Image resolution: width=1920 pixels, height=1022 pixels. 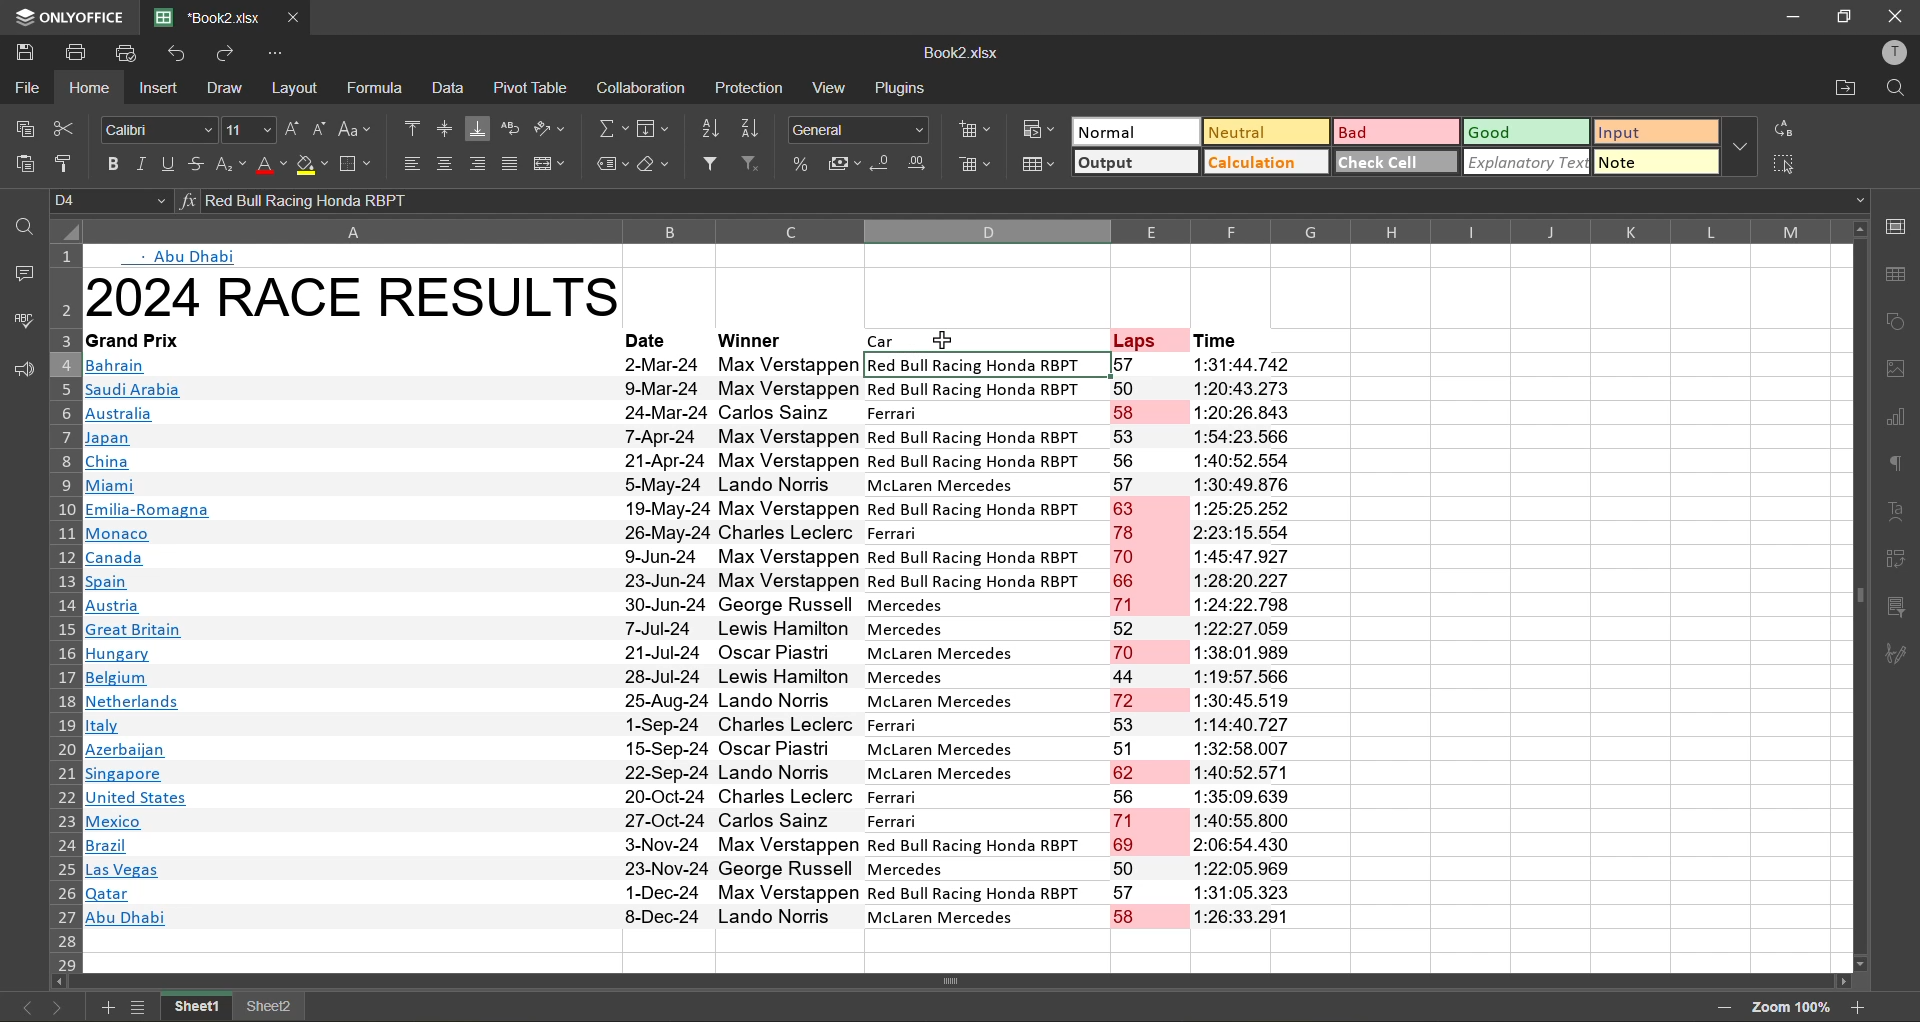 I want to click on next, so click(x=56, y=1006).